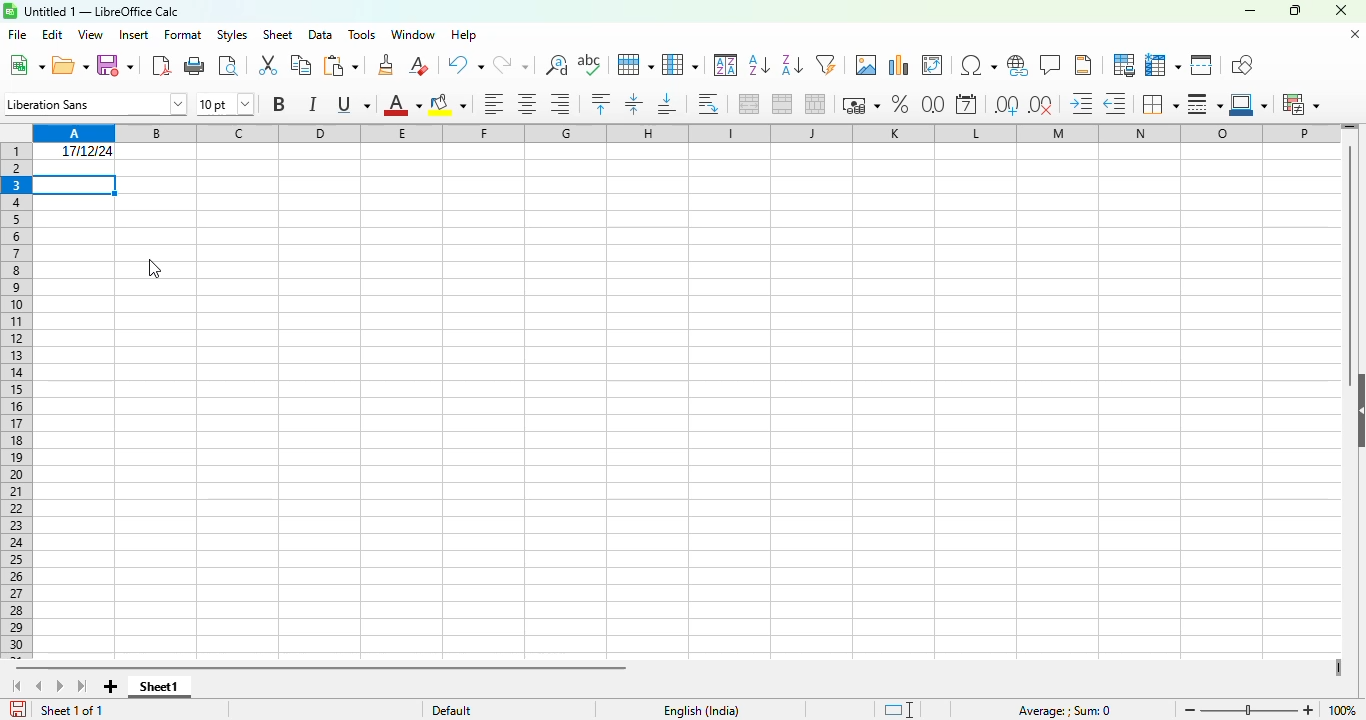 Image resolution: width=1366 pixels, height=720 pixels. I want to click on merge cells, so click(783, 104).